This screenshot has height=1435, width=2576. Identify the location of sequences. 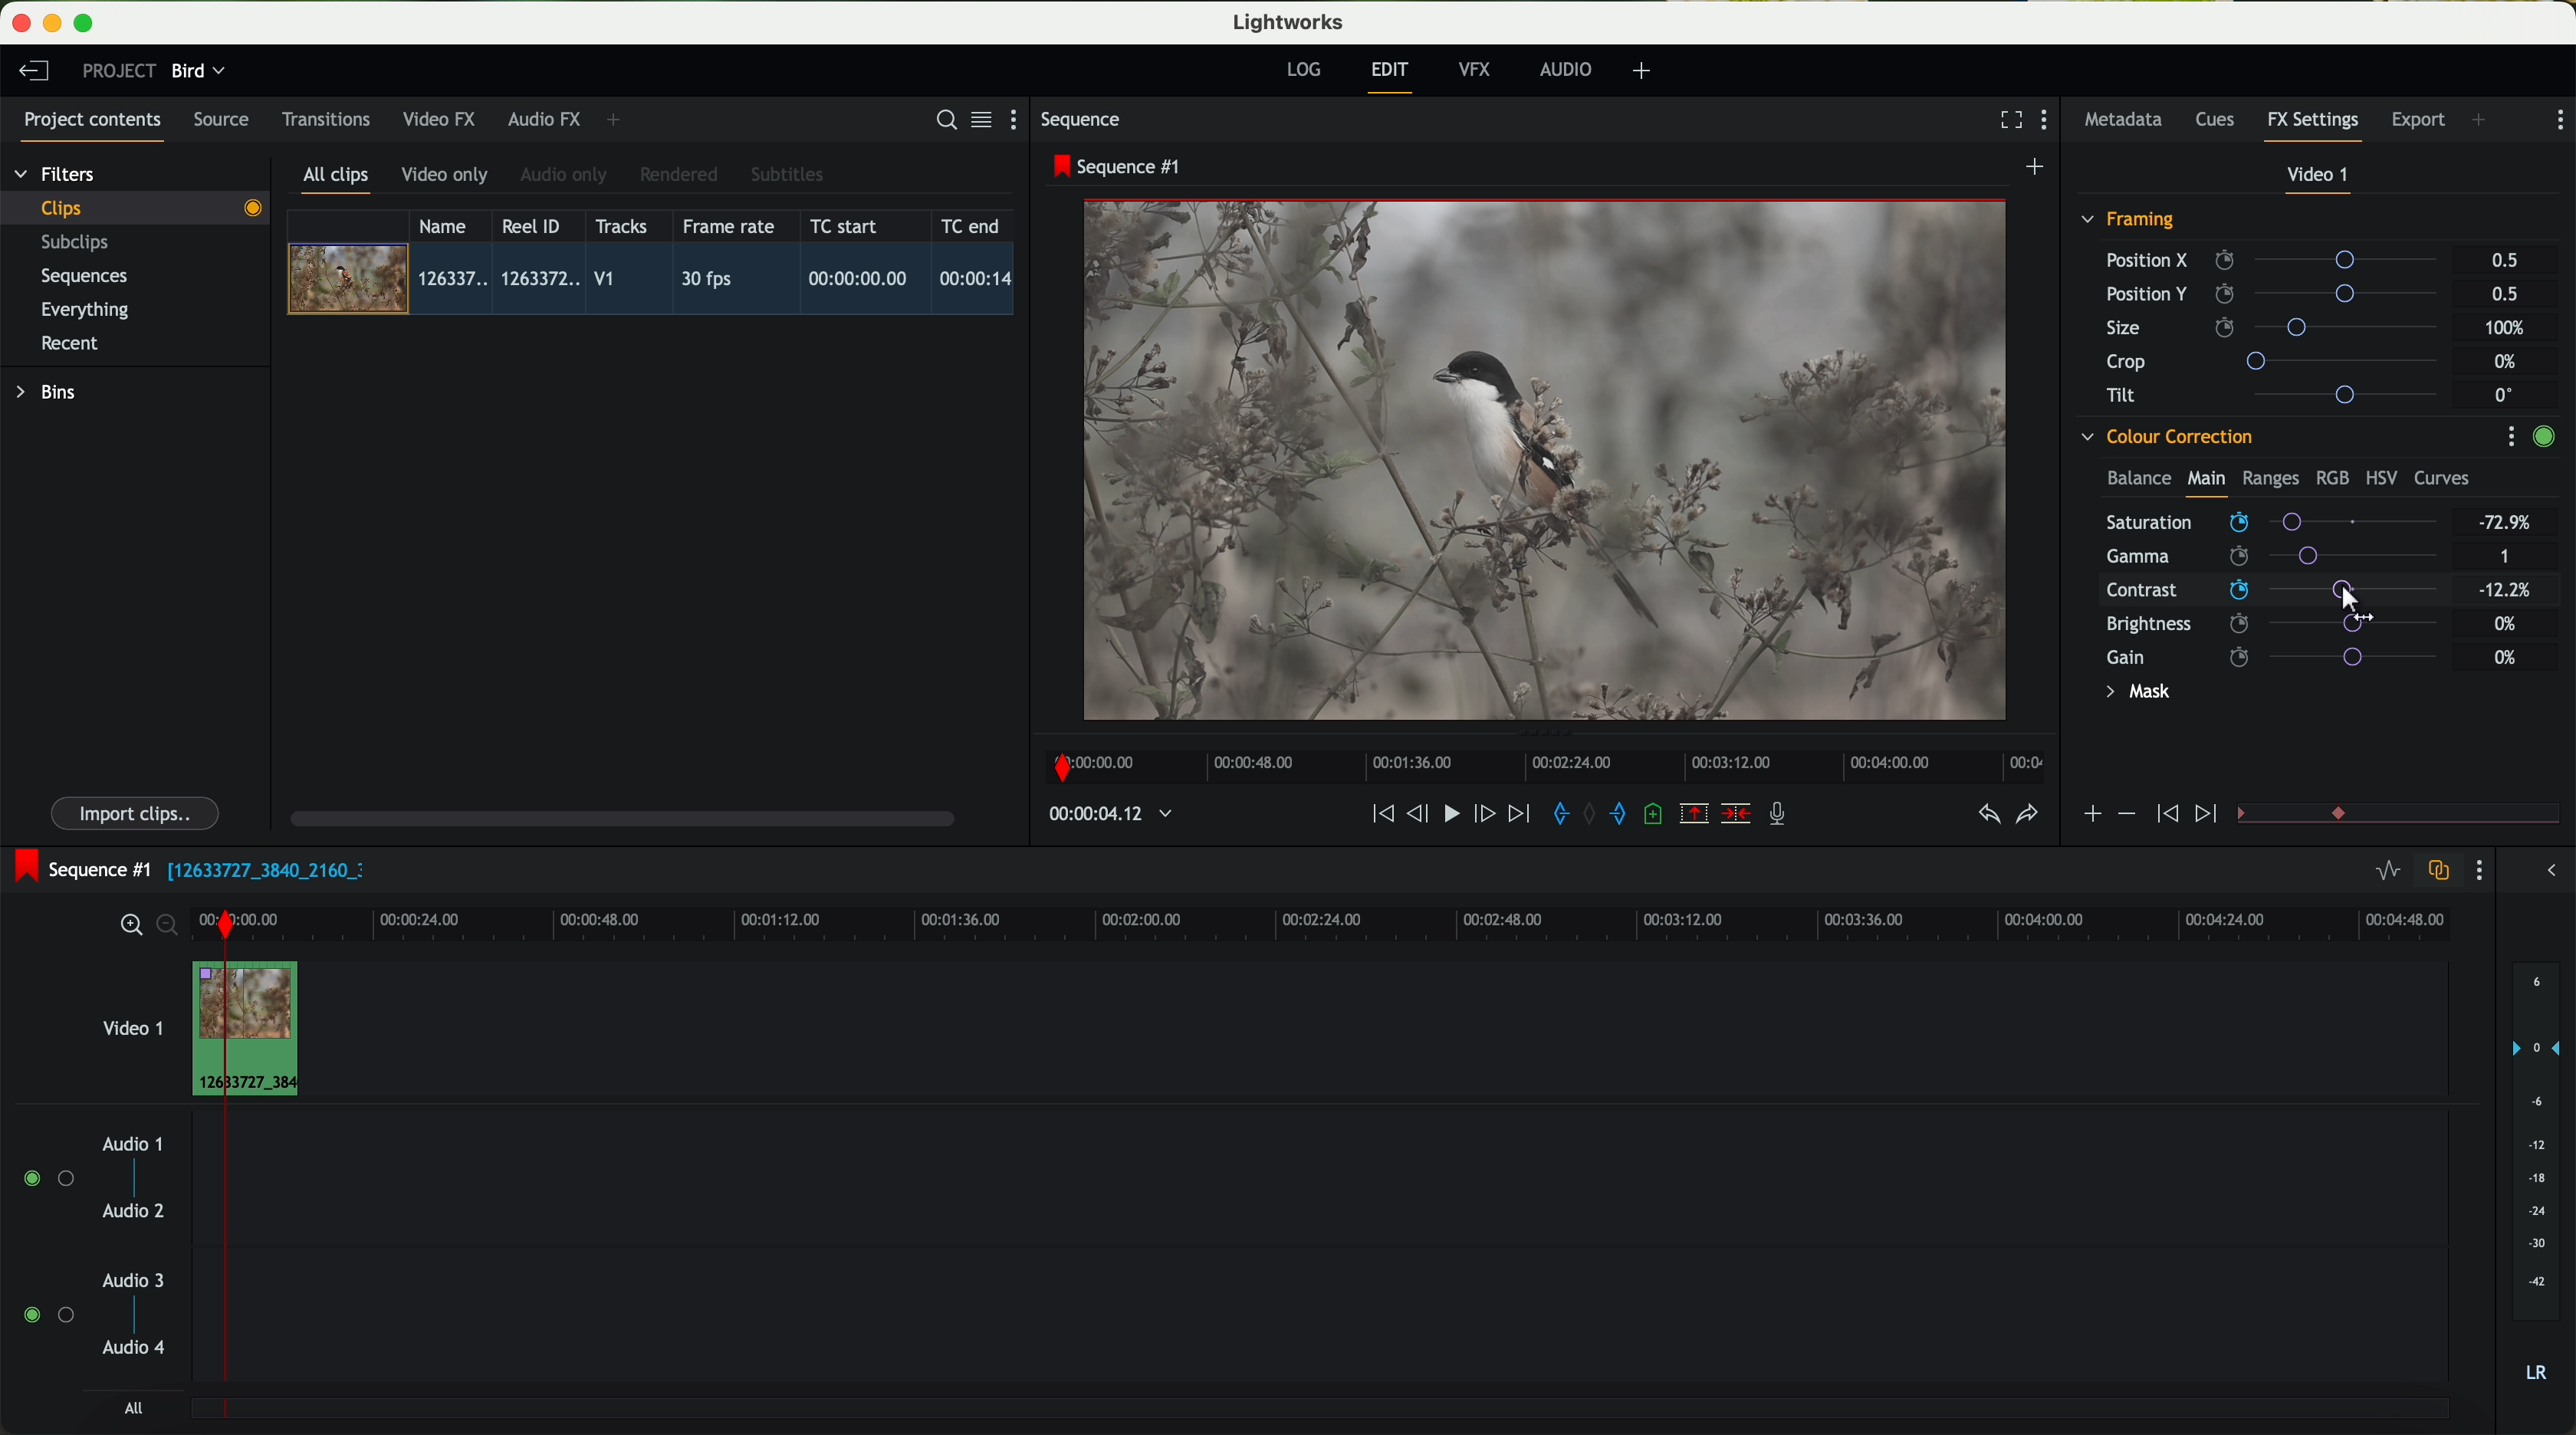
(84, 277).